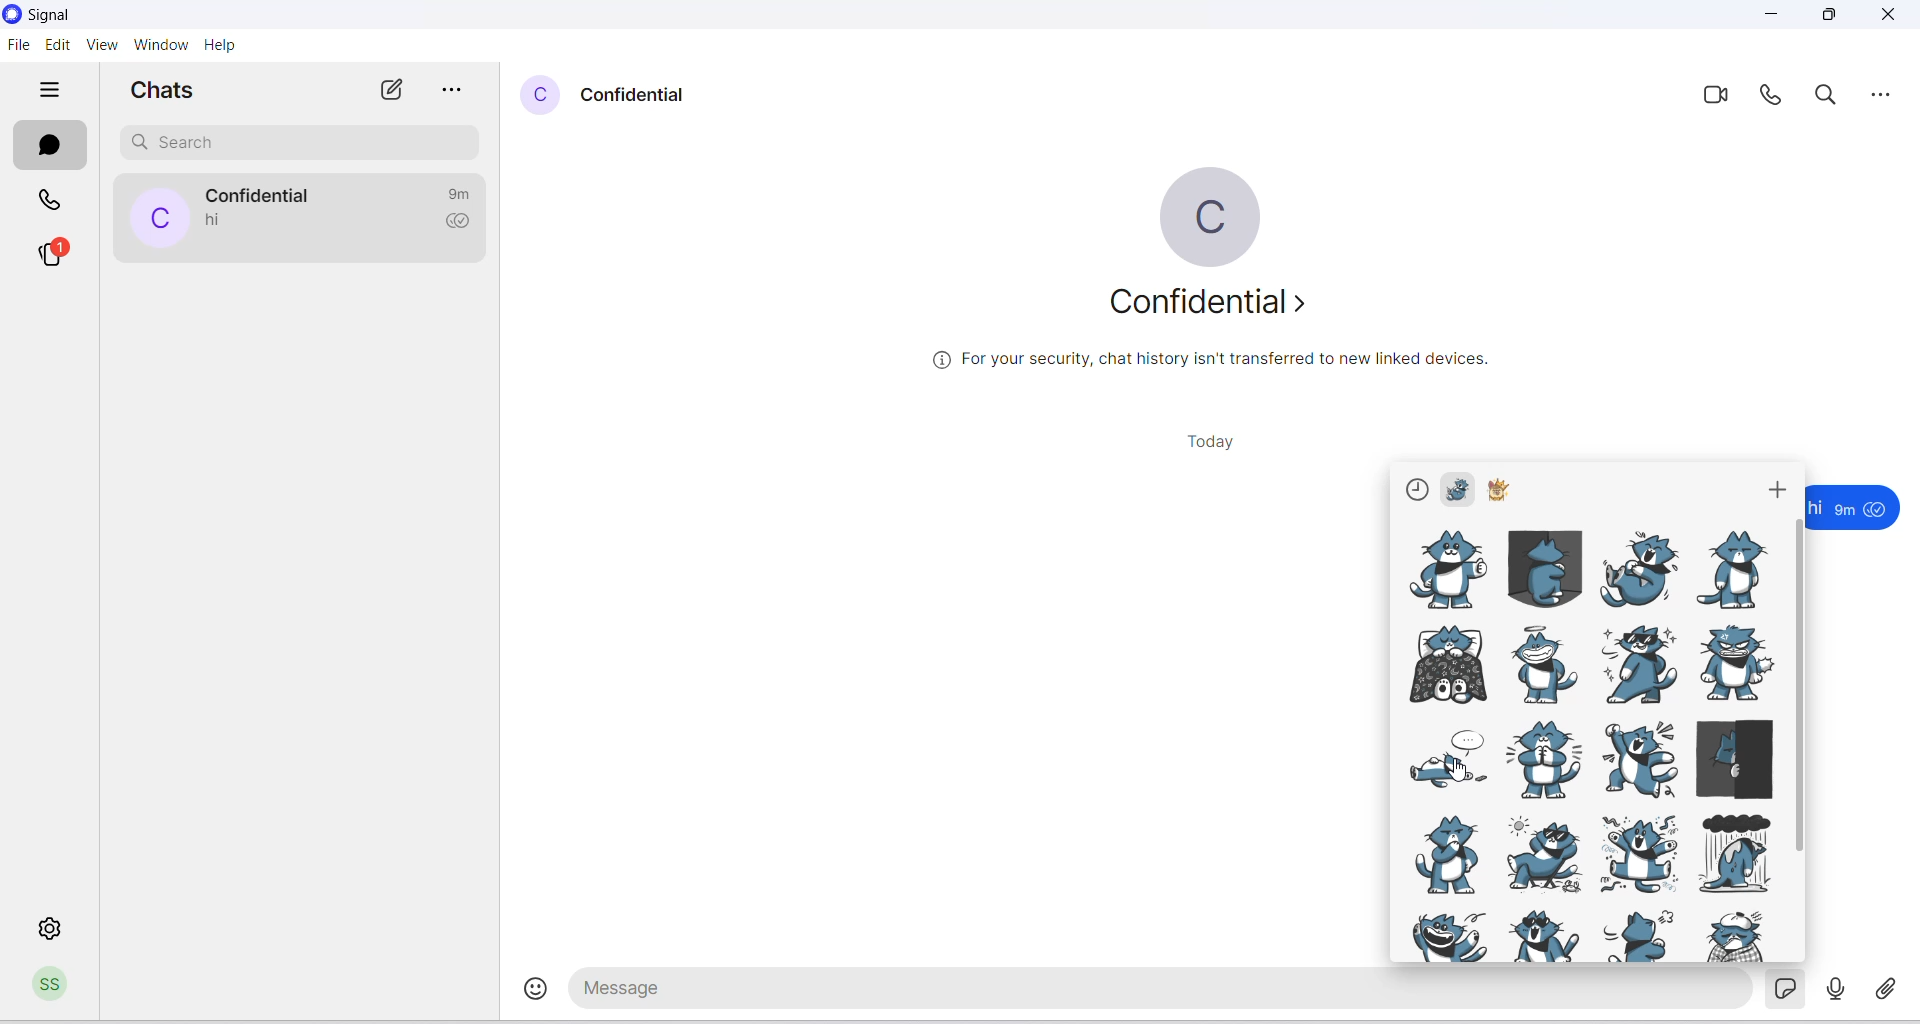  I want to click on hide tabs, so click(51, 91).